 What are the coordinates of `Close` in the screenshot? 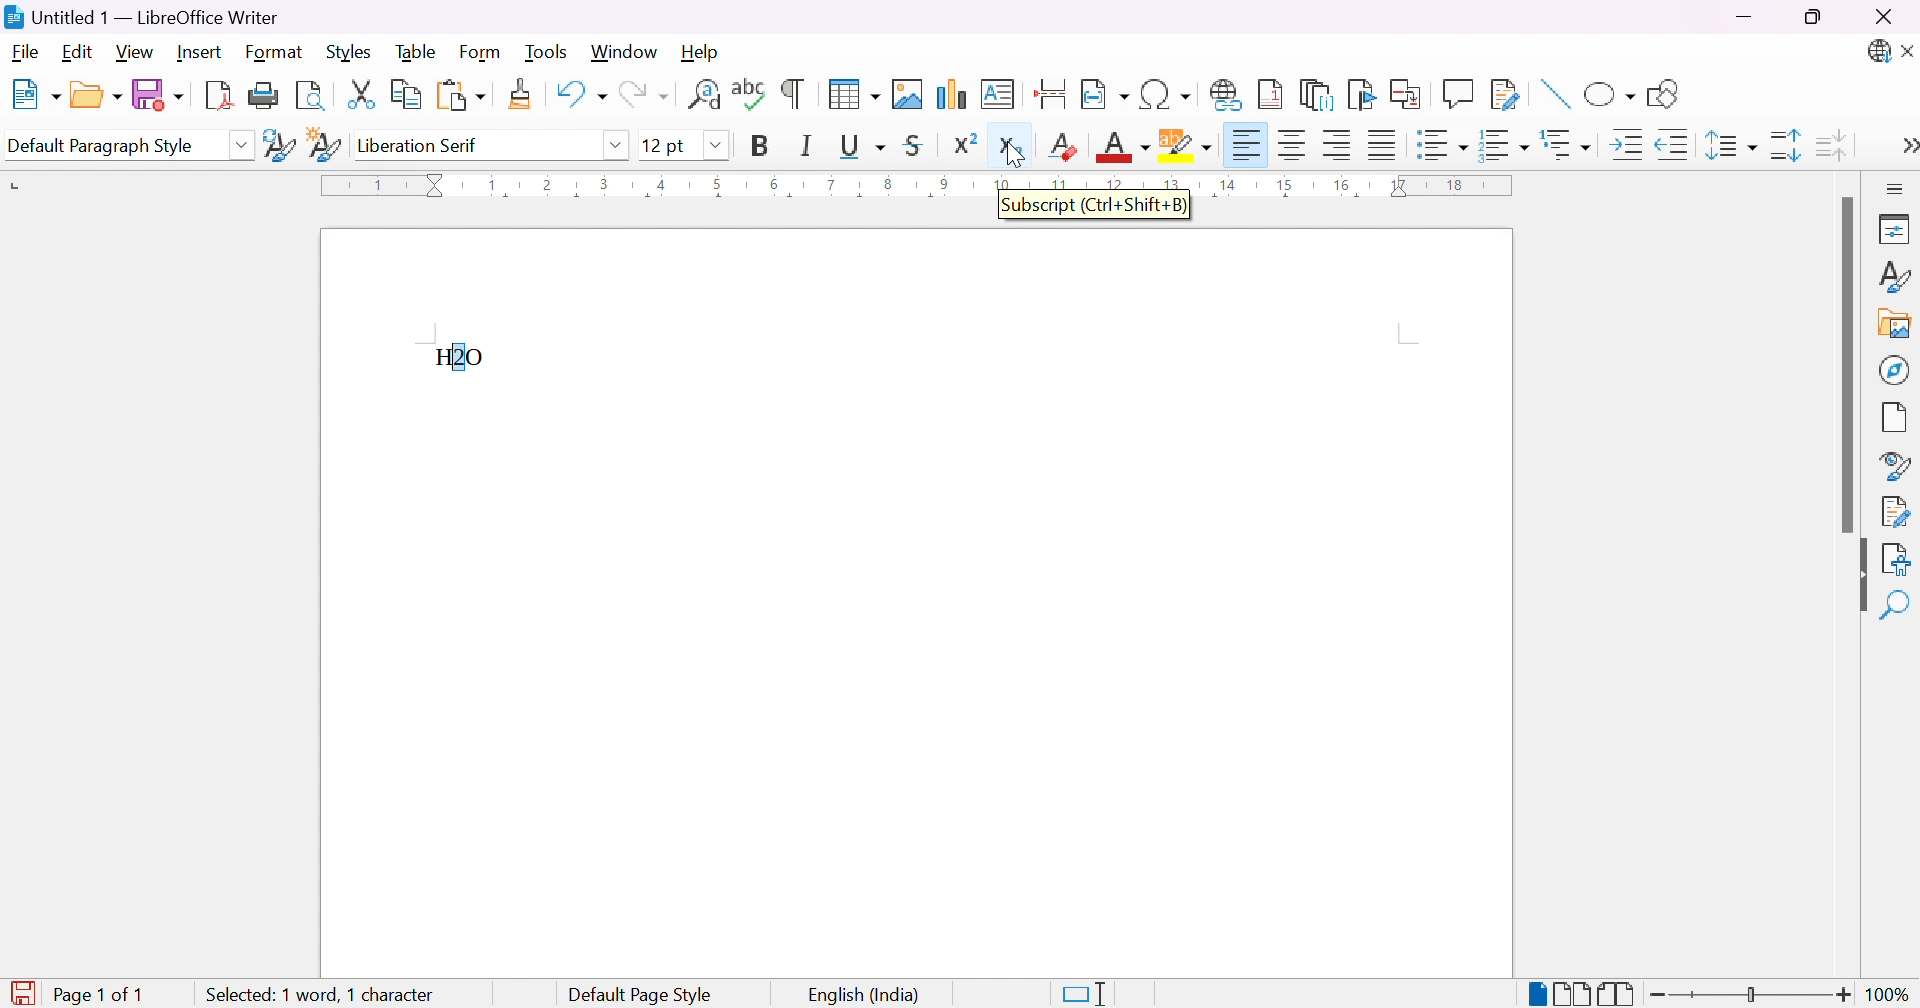 It's located at (1883, 18).